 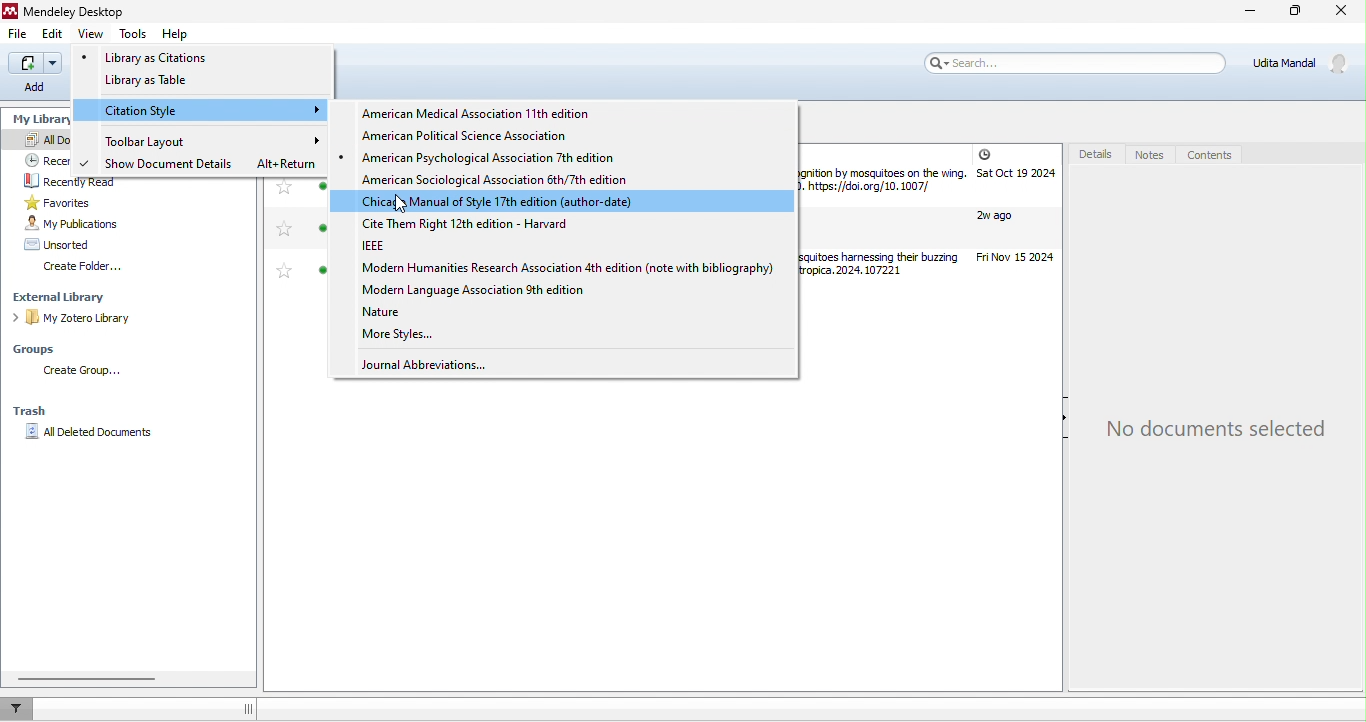 I want to click on title, so click(x=91, y=12).